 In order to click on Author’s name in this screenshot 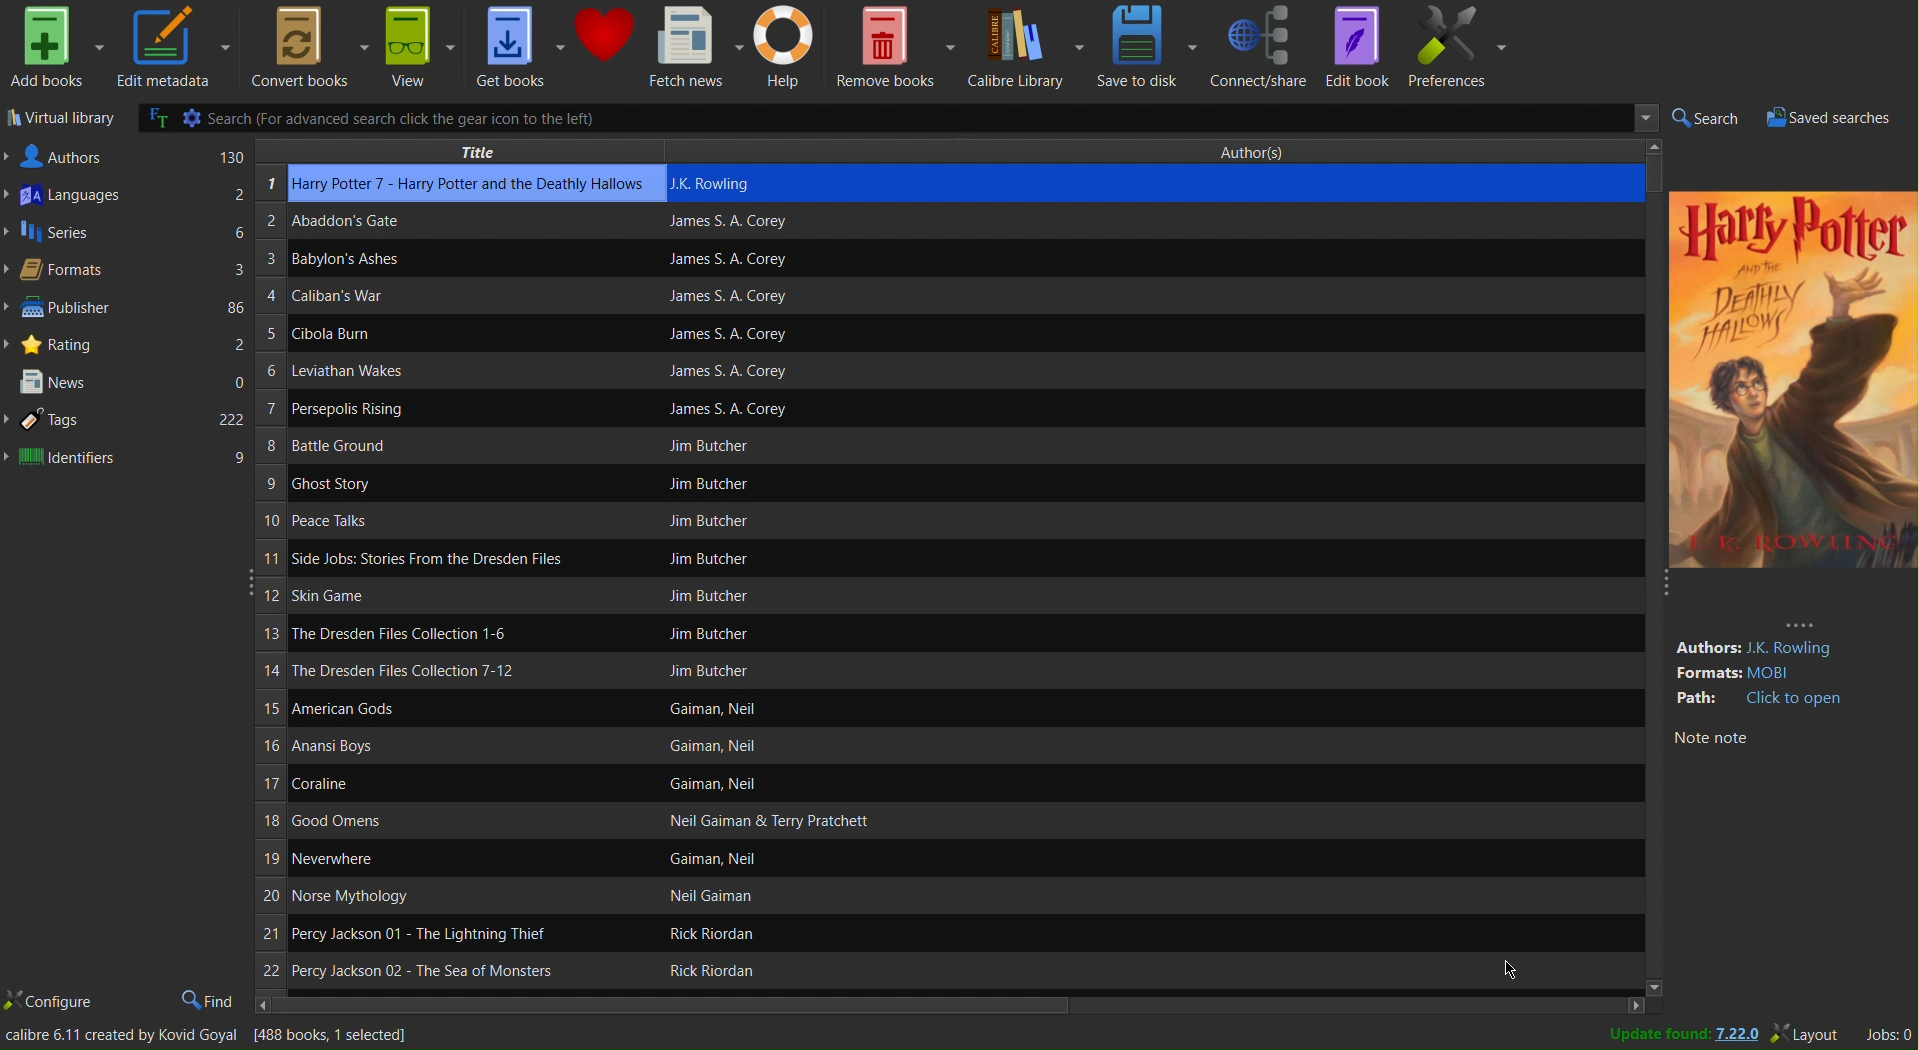, I will do `click(834, 747)`.